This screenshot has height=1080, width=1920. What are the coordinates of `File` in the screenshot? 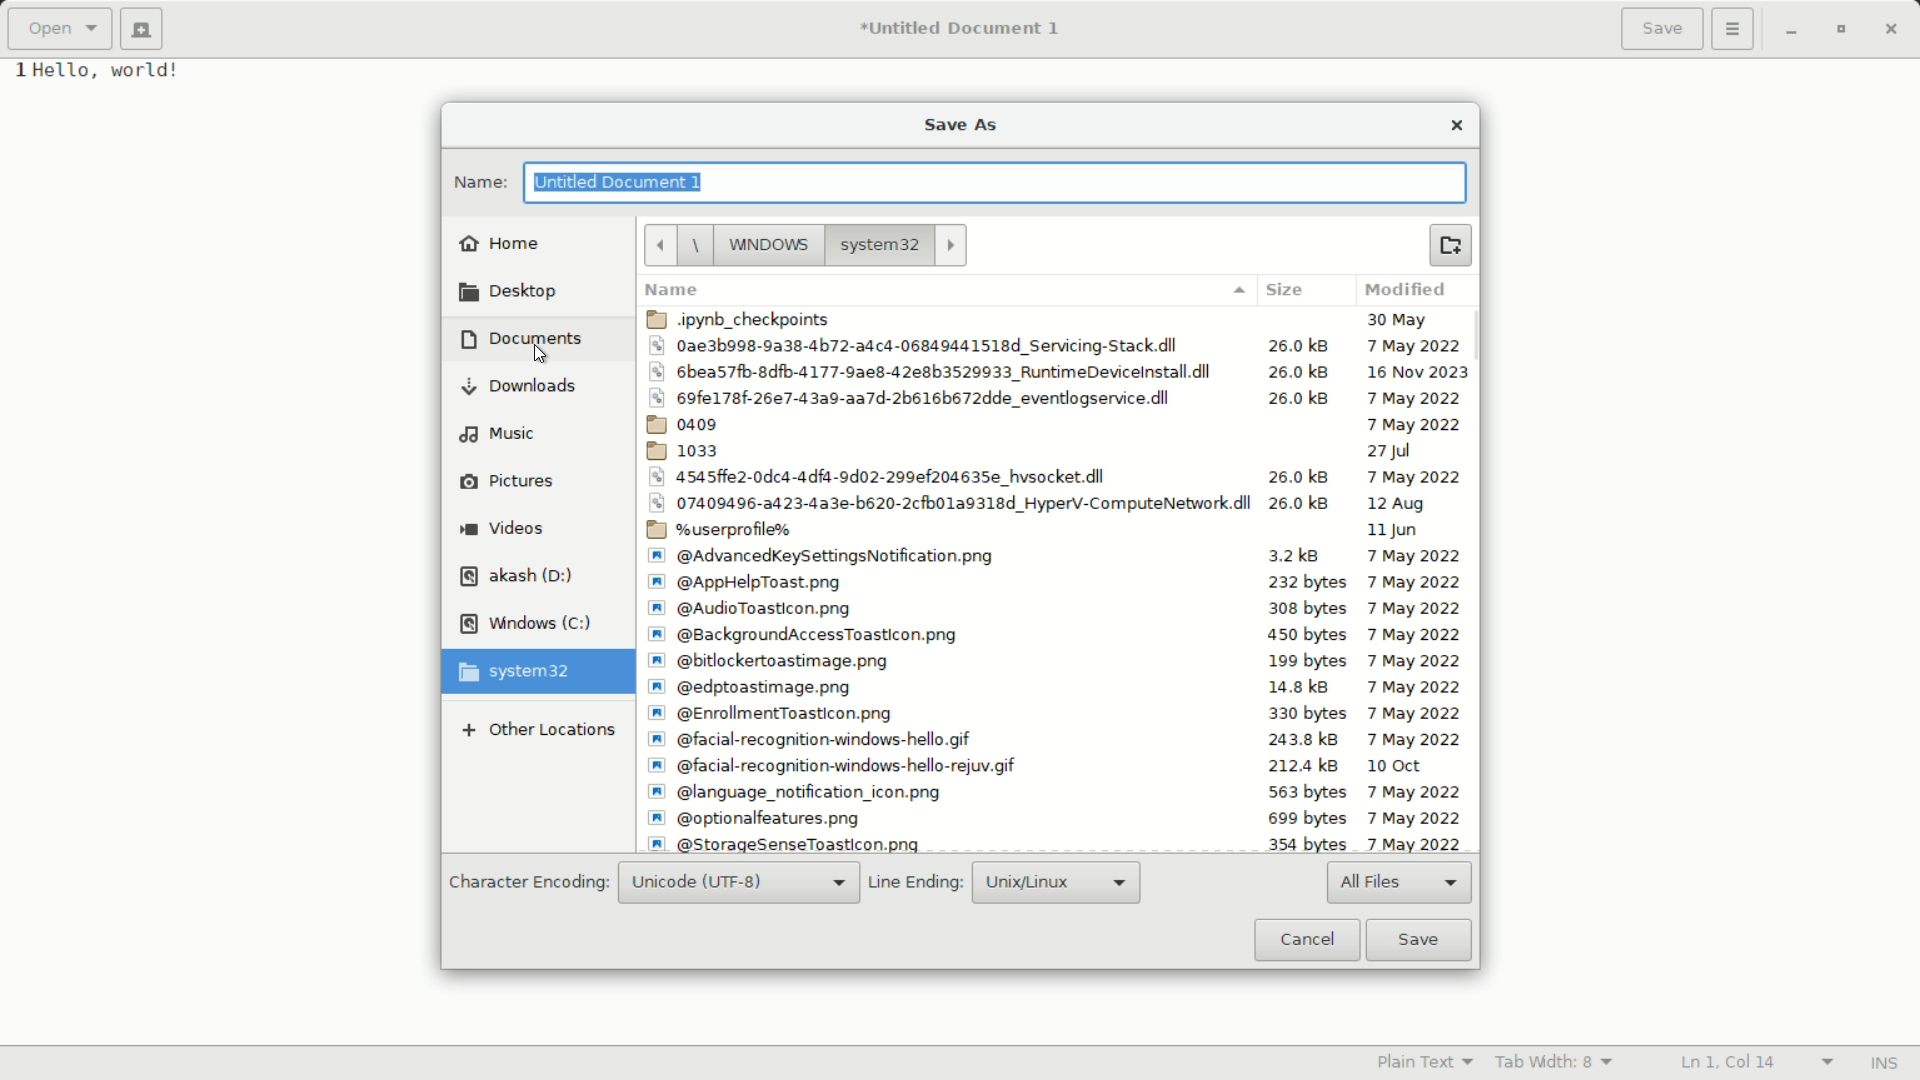 It's located at (1053, 767).